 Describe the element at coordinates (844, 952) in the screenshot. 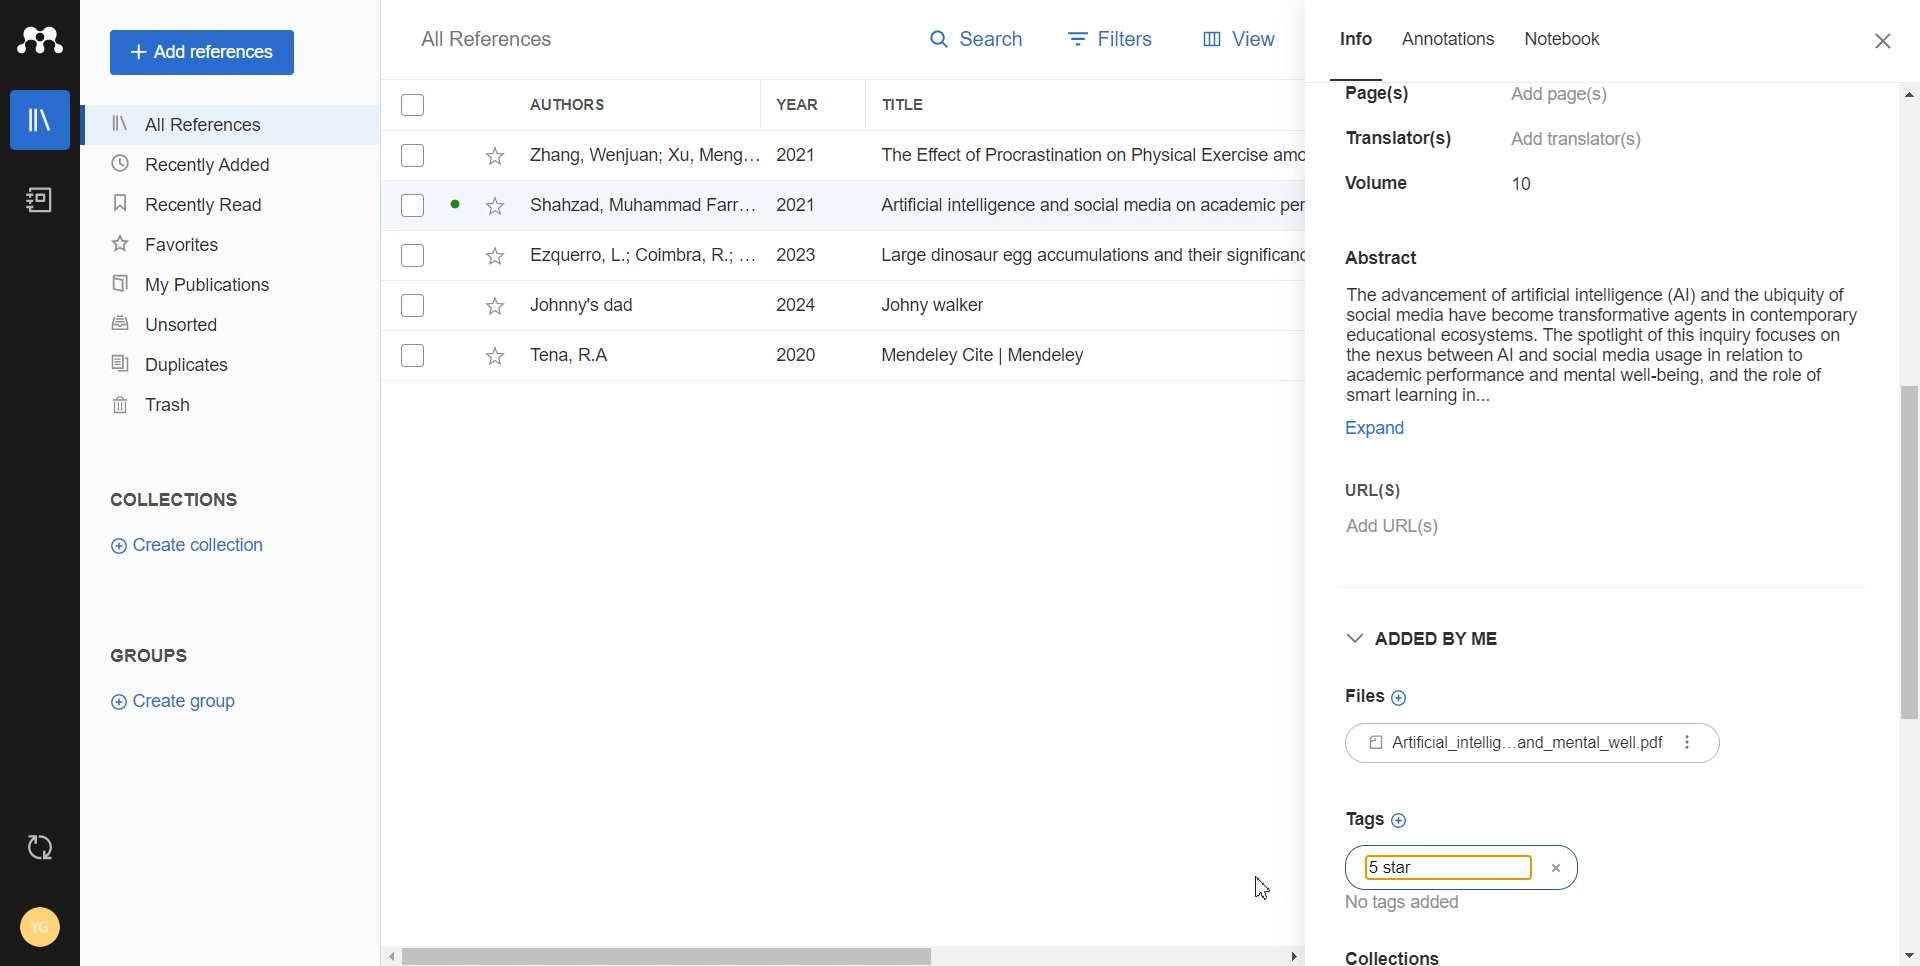

I see `Horizontal scroll bar` at that location.